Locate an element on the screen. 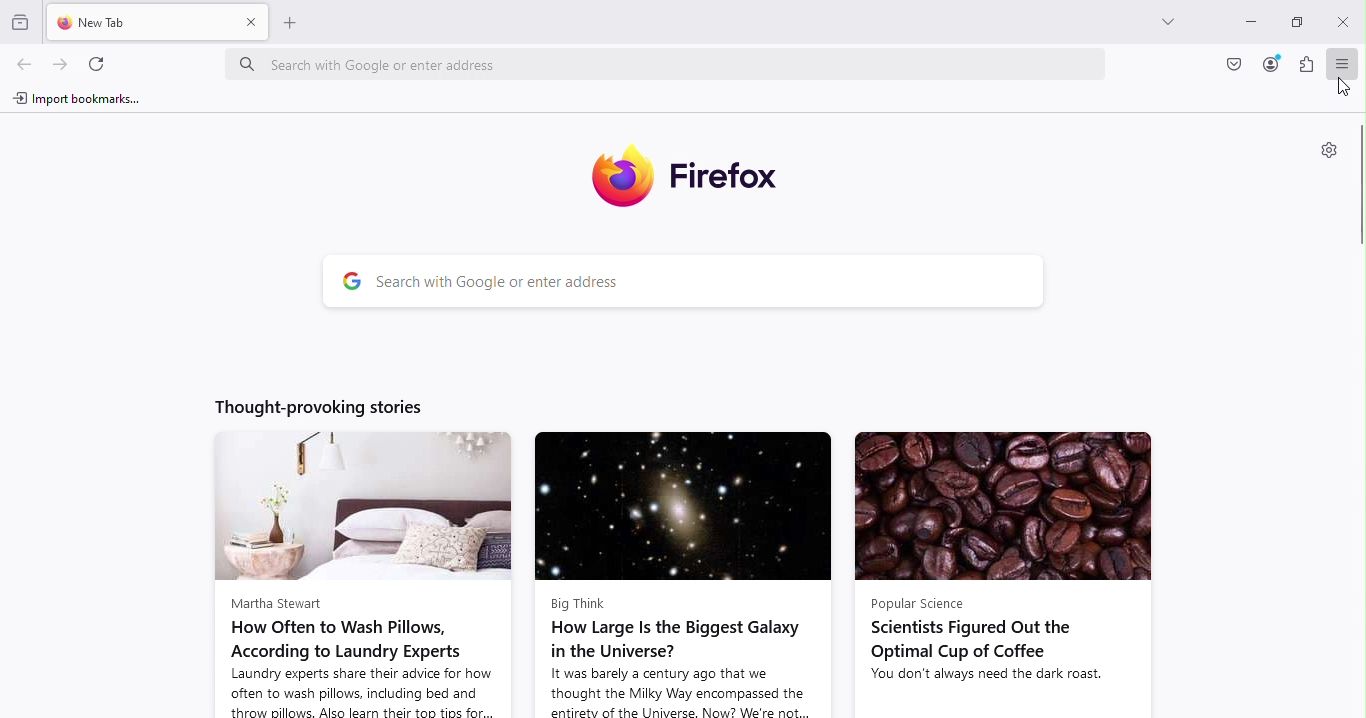 The height and width of the screenshot is (718, 1366). Go back one page is located at coordinates (22, 67).